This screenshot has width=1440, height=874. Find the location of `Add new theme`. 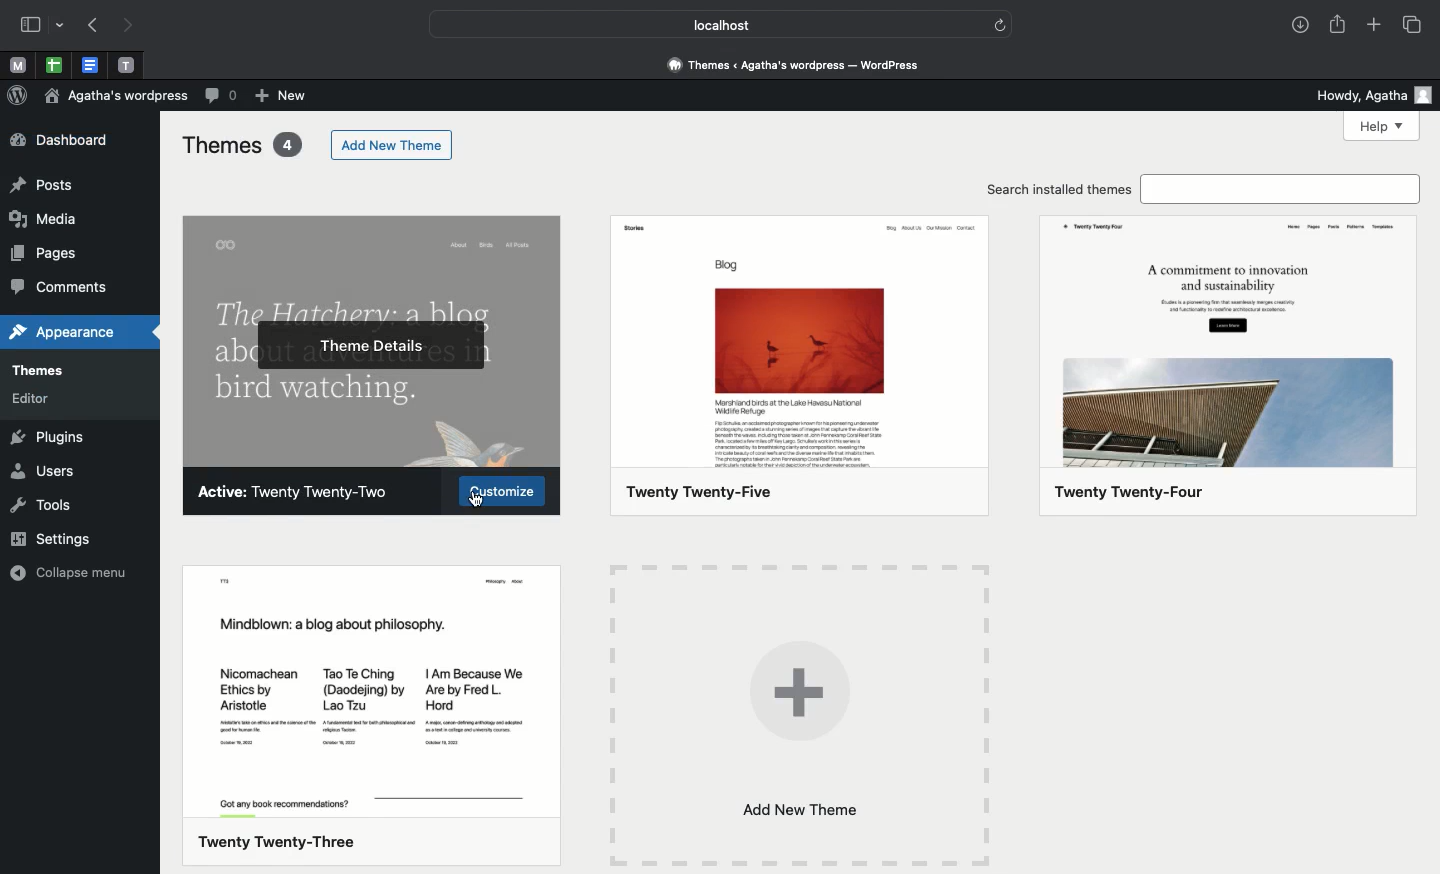

Add new theme is located at coordinates (391, 146).